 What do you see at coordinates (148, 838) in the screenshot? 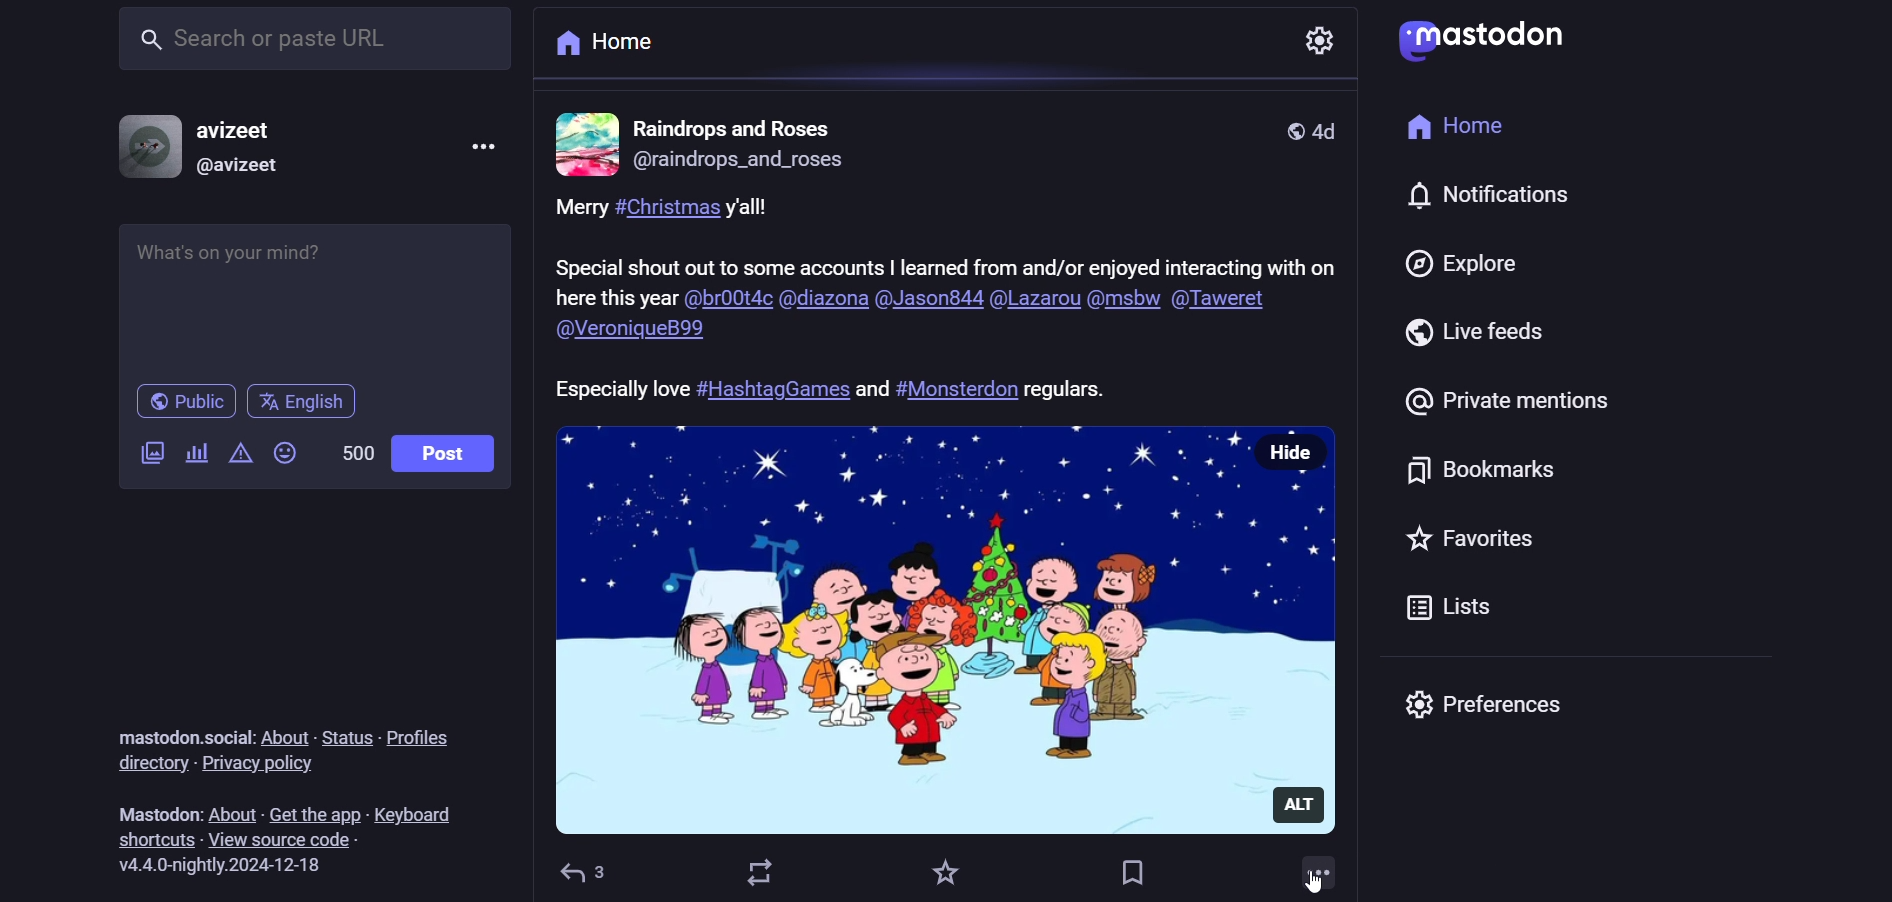
I see `shortcuts` at bounding box center [148, 838].